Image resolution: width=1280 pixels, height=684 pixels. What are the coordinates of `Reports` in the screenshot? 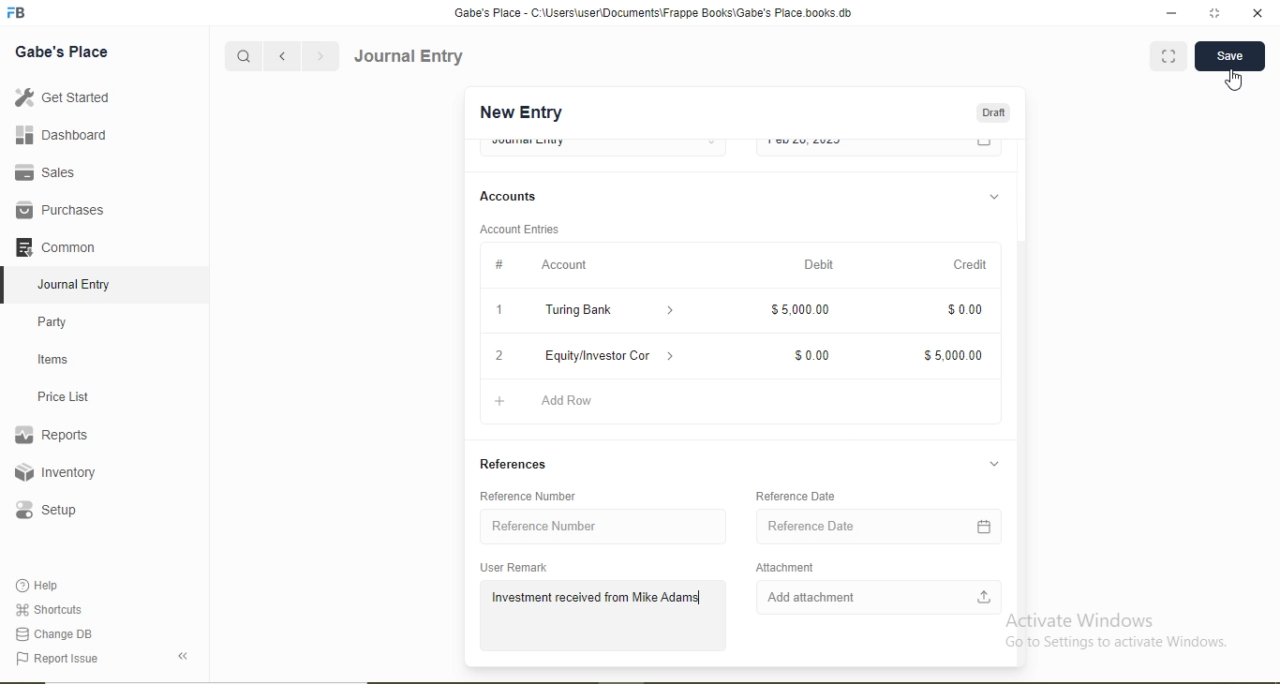 It's located at (51, 435).